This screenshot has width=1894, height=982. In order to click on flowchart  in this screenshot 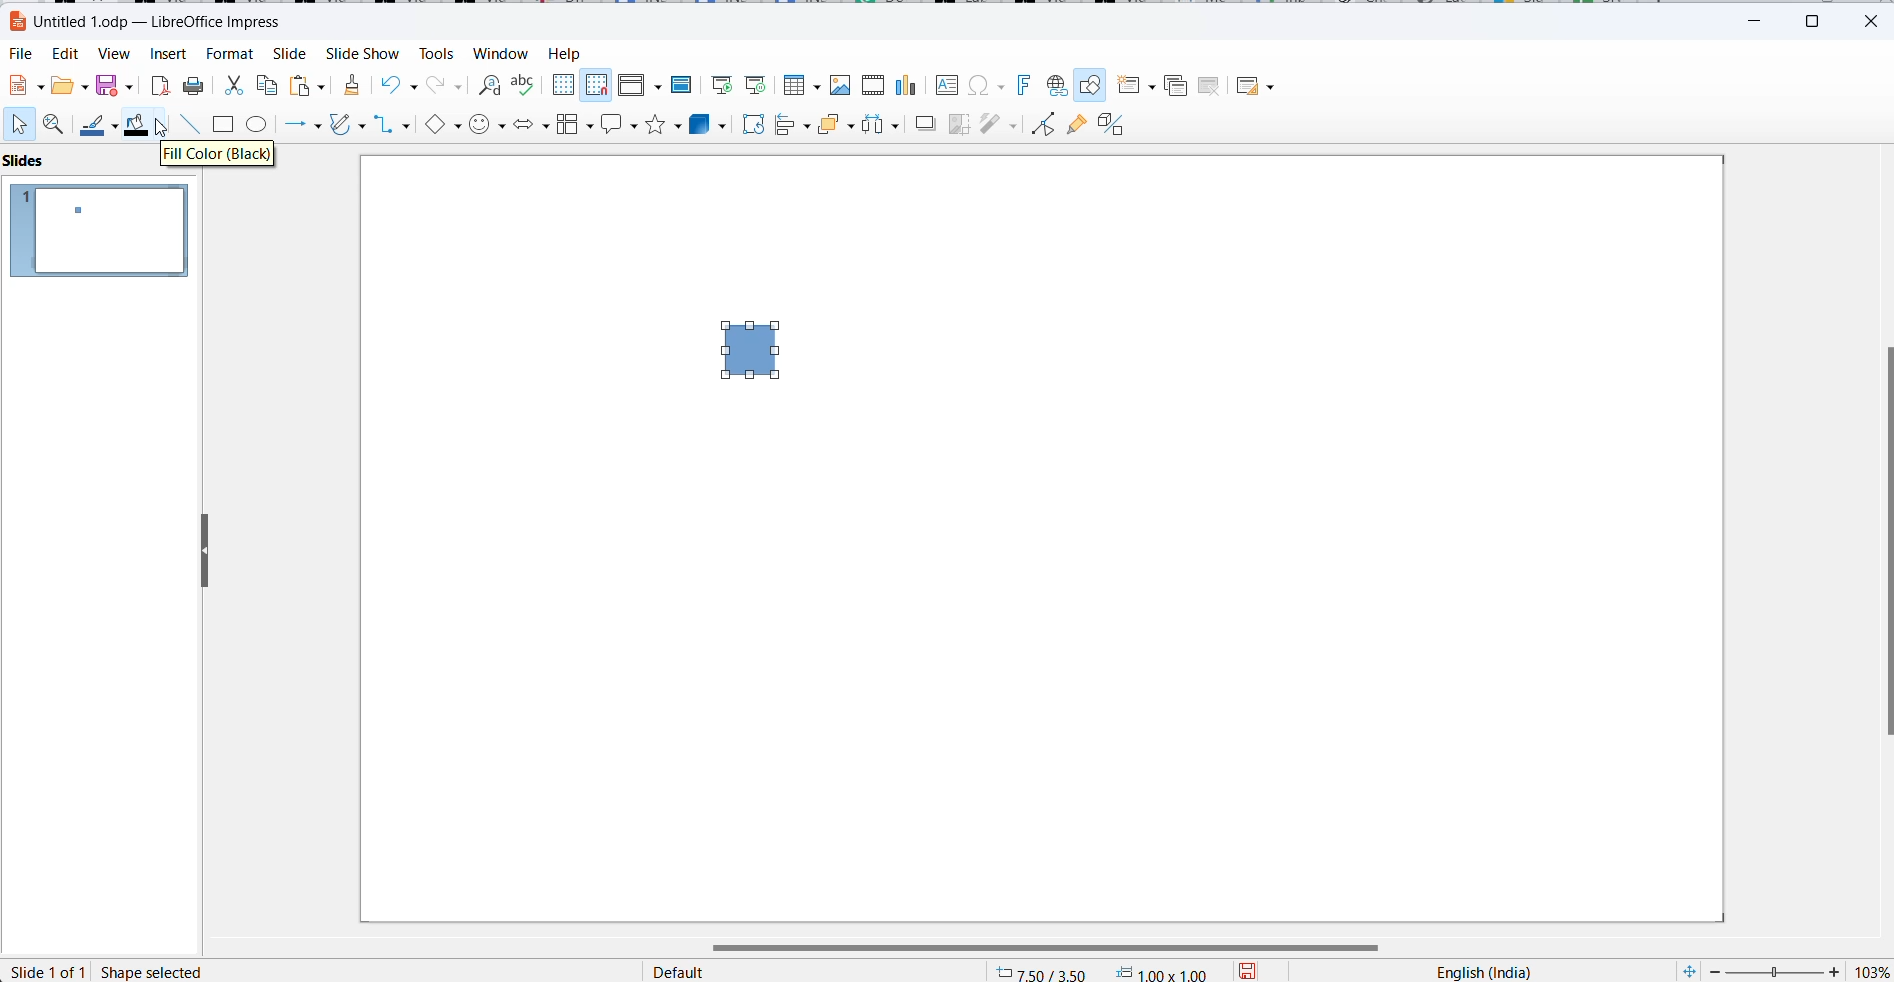, I will do `click(575, 124)`.